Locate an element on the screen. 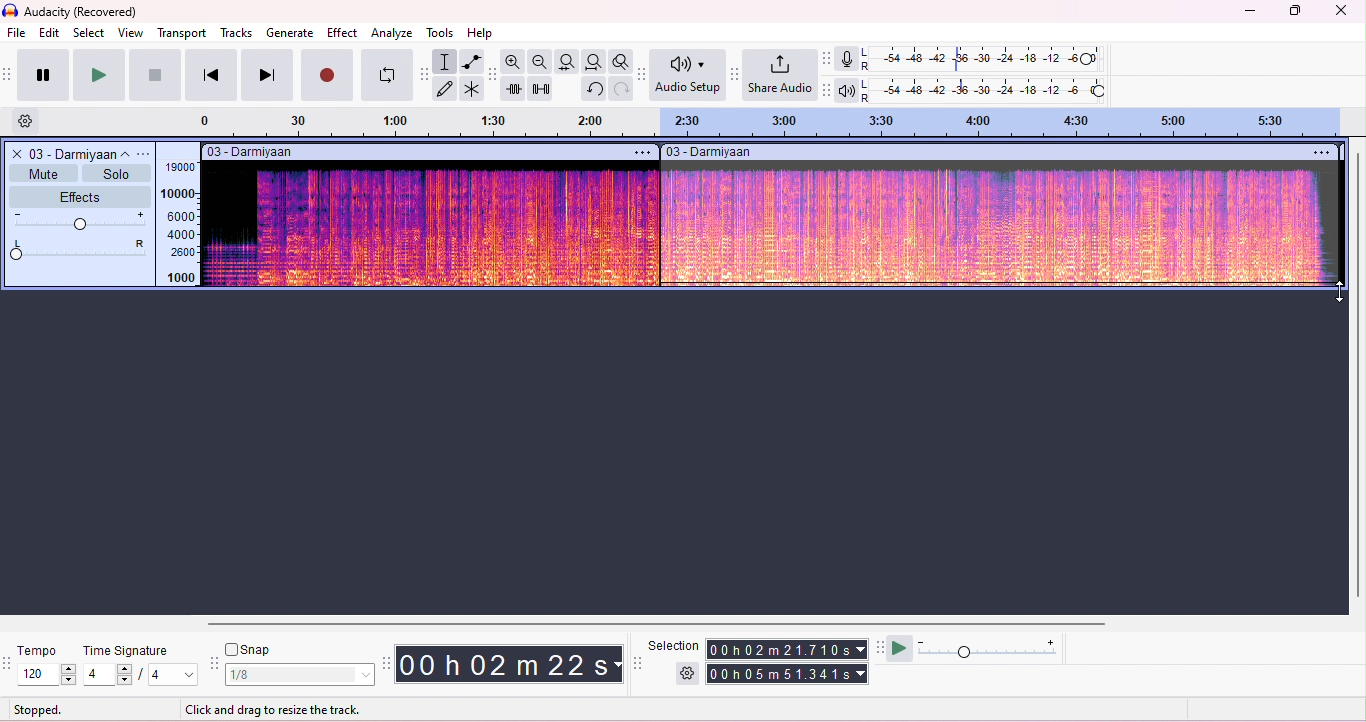  zoom in is located at coordinates (515, 62).